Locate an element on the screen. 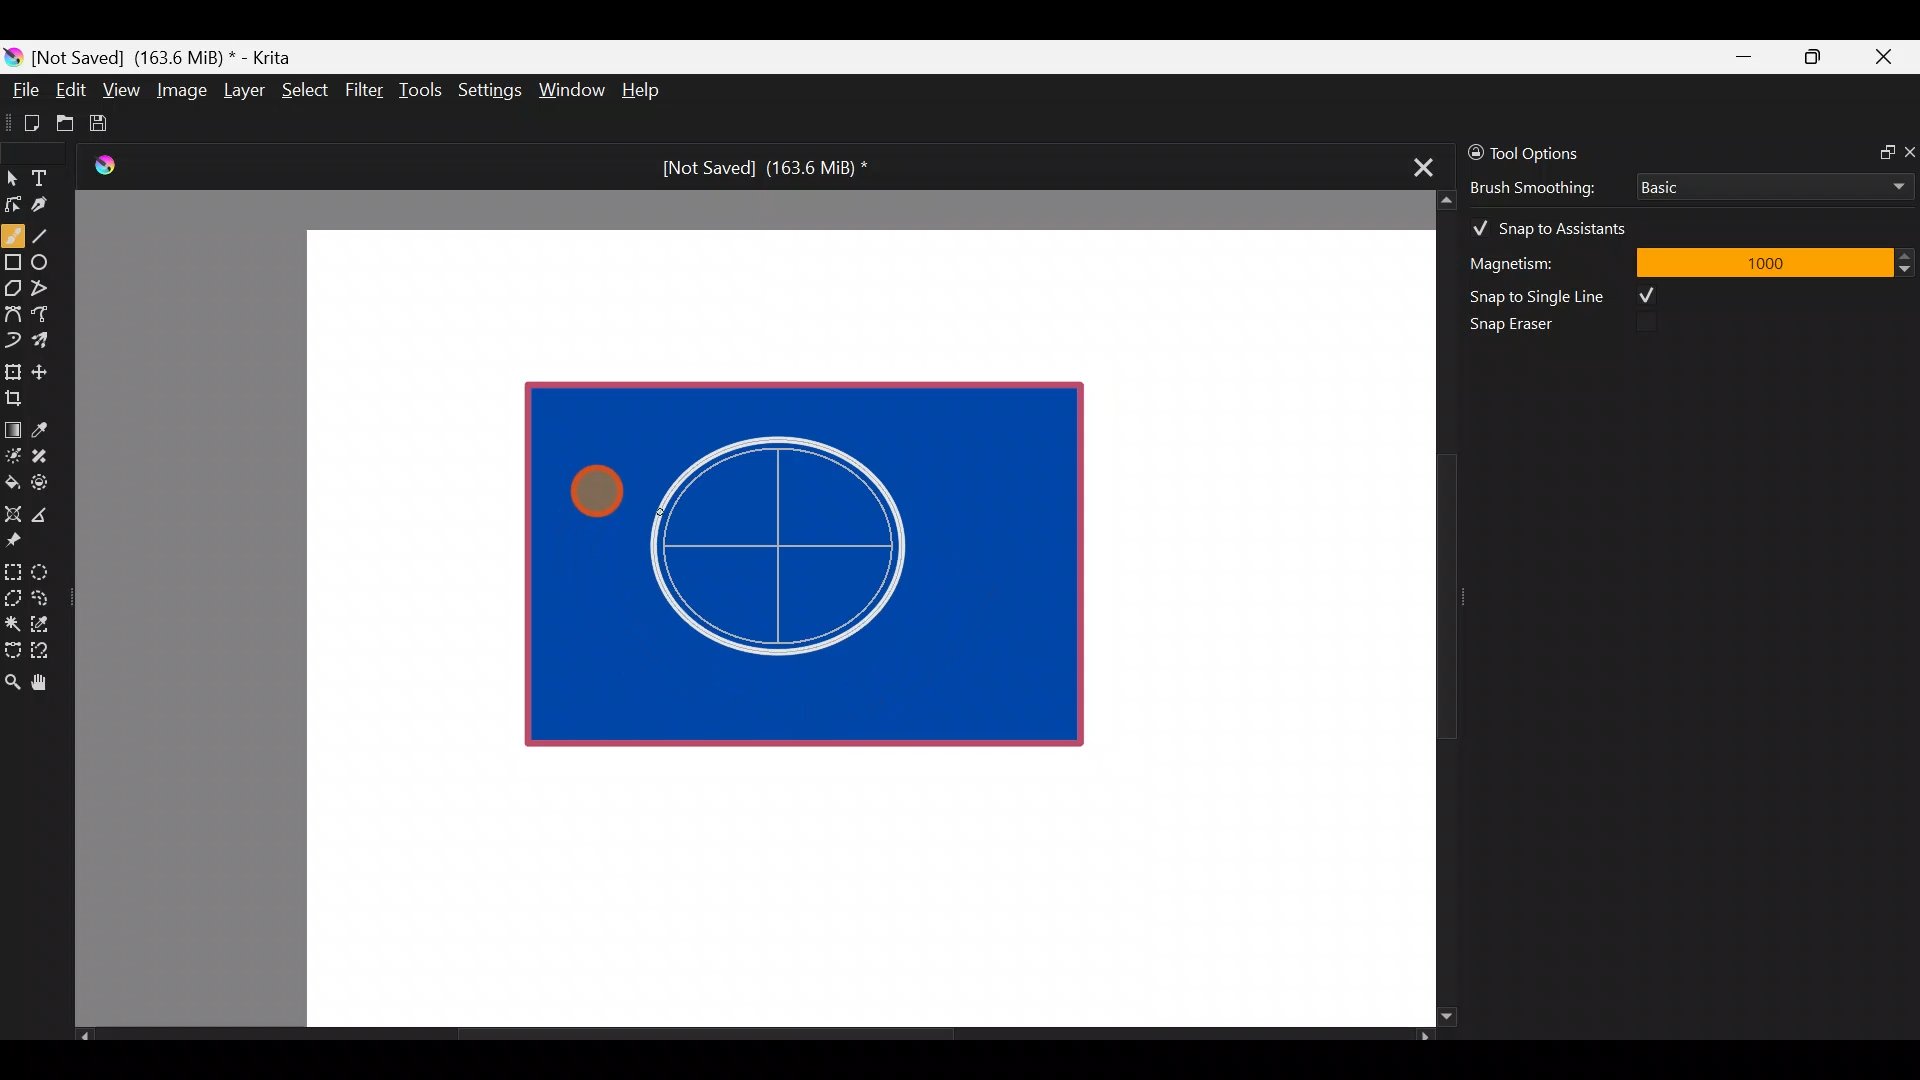 This screenshot has width=1920, height=1080. Polyline tool is located at coordinates (48, 289).